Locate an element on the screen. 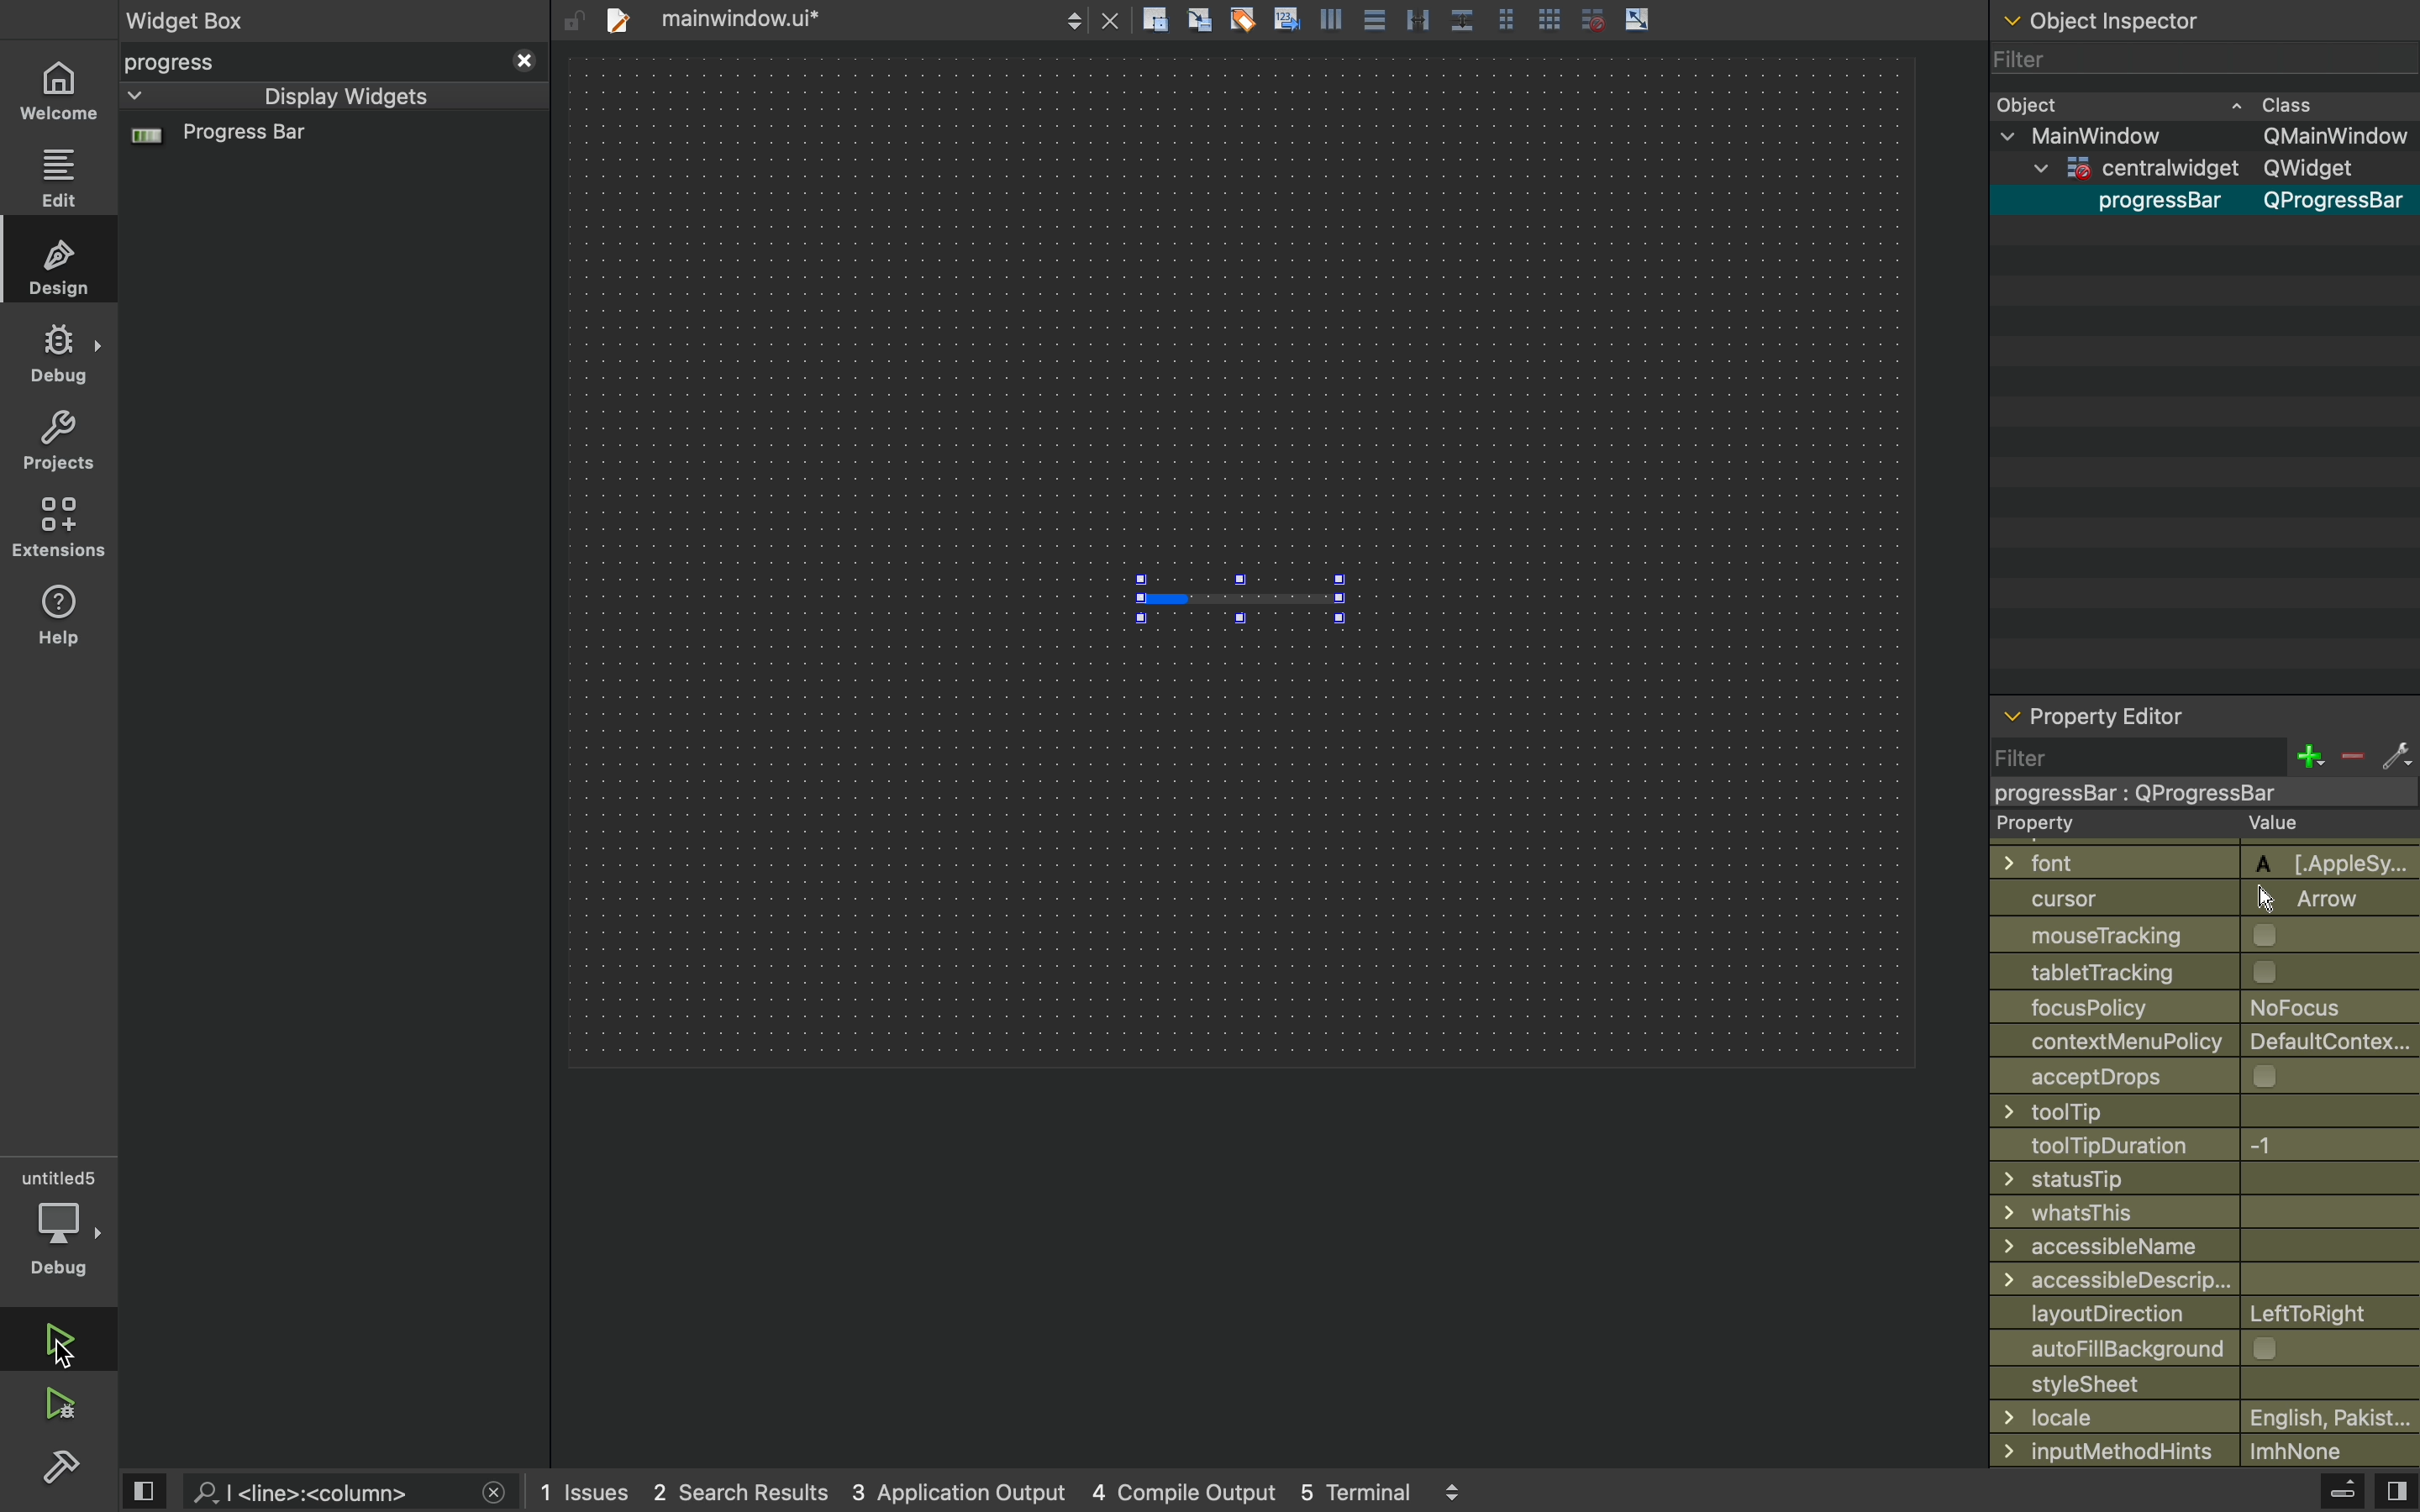 The image size is (2420, 1512). run and build is located at coordinates (58, 1404).